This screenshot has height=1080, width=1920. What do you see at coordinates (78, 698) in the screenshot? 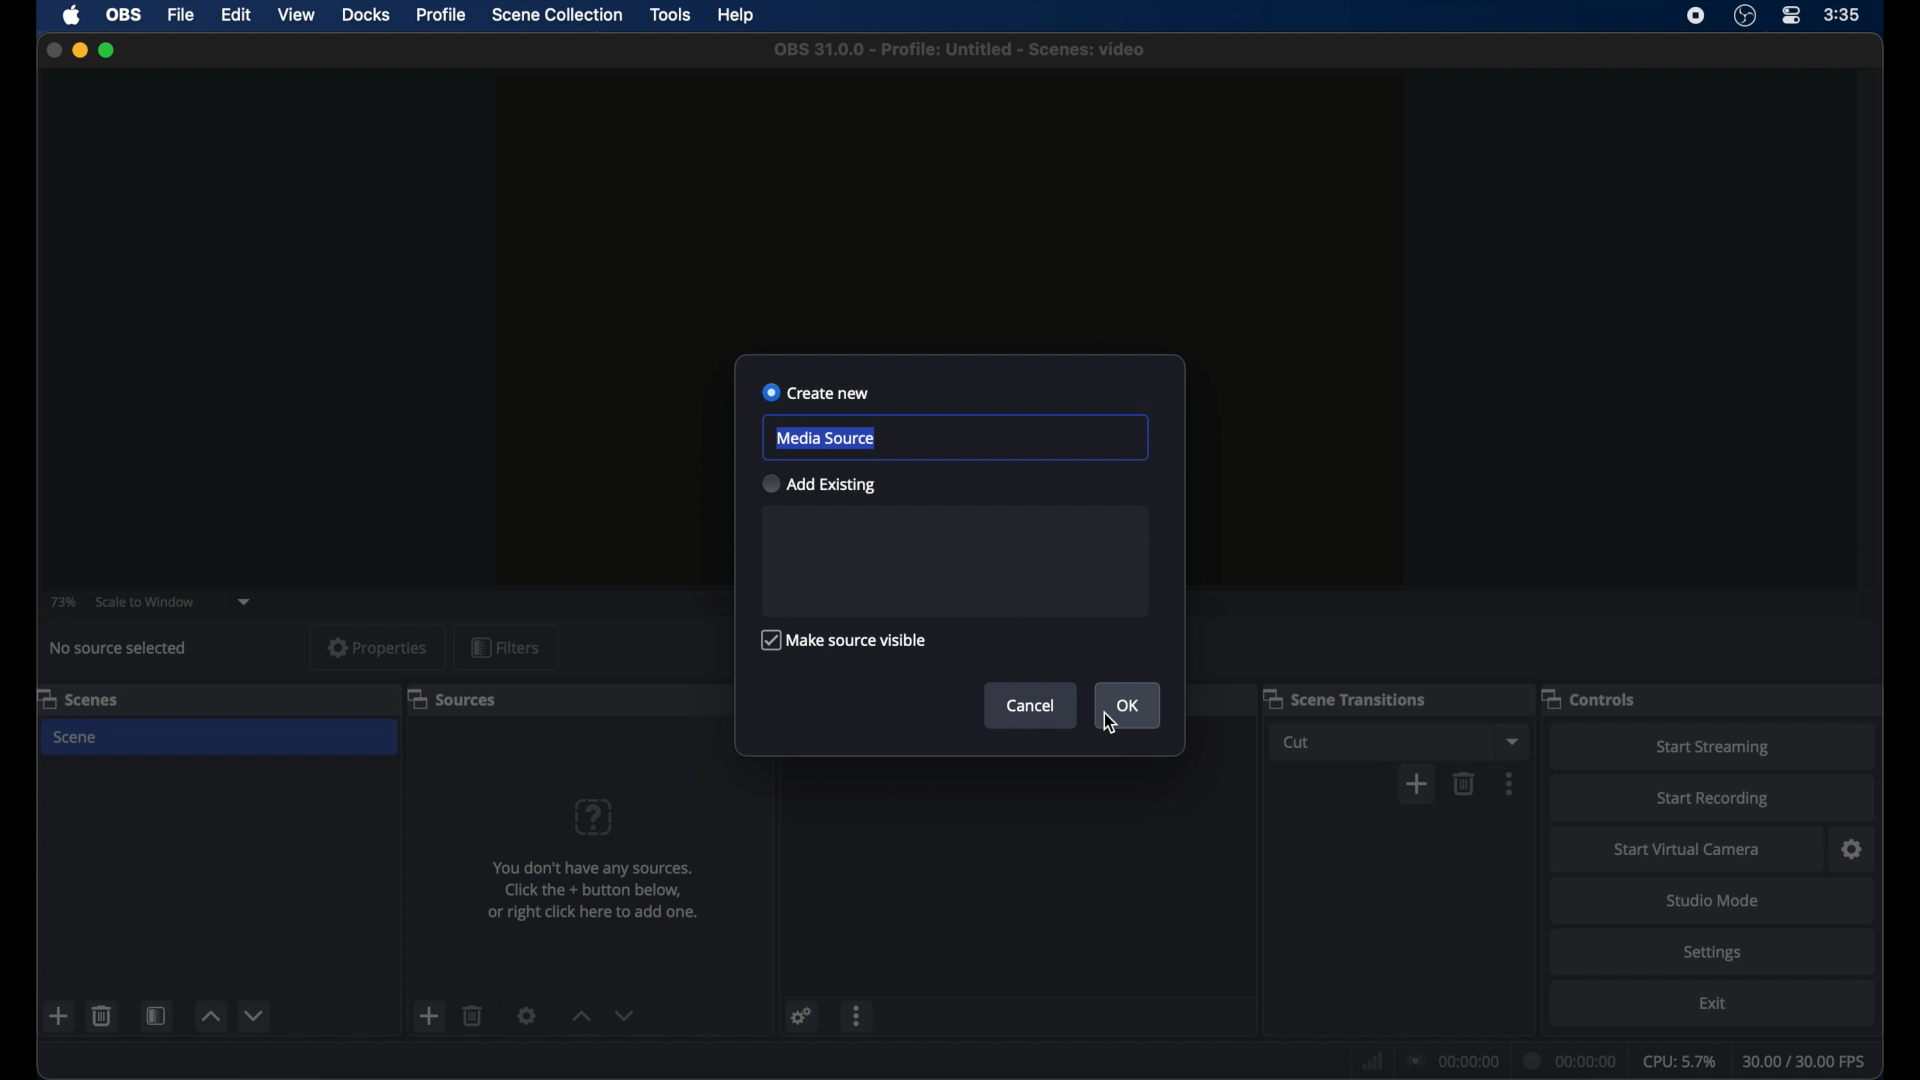
I see `scenes` at bounding box center [78, 698].